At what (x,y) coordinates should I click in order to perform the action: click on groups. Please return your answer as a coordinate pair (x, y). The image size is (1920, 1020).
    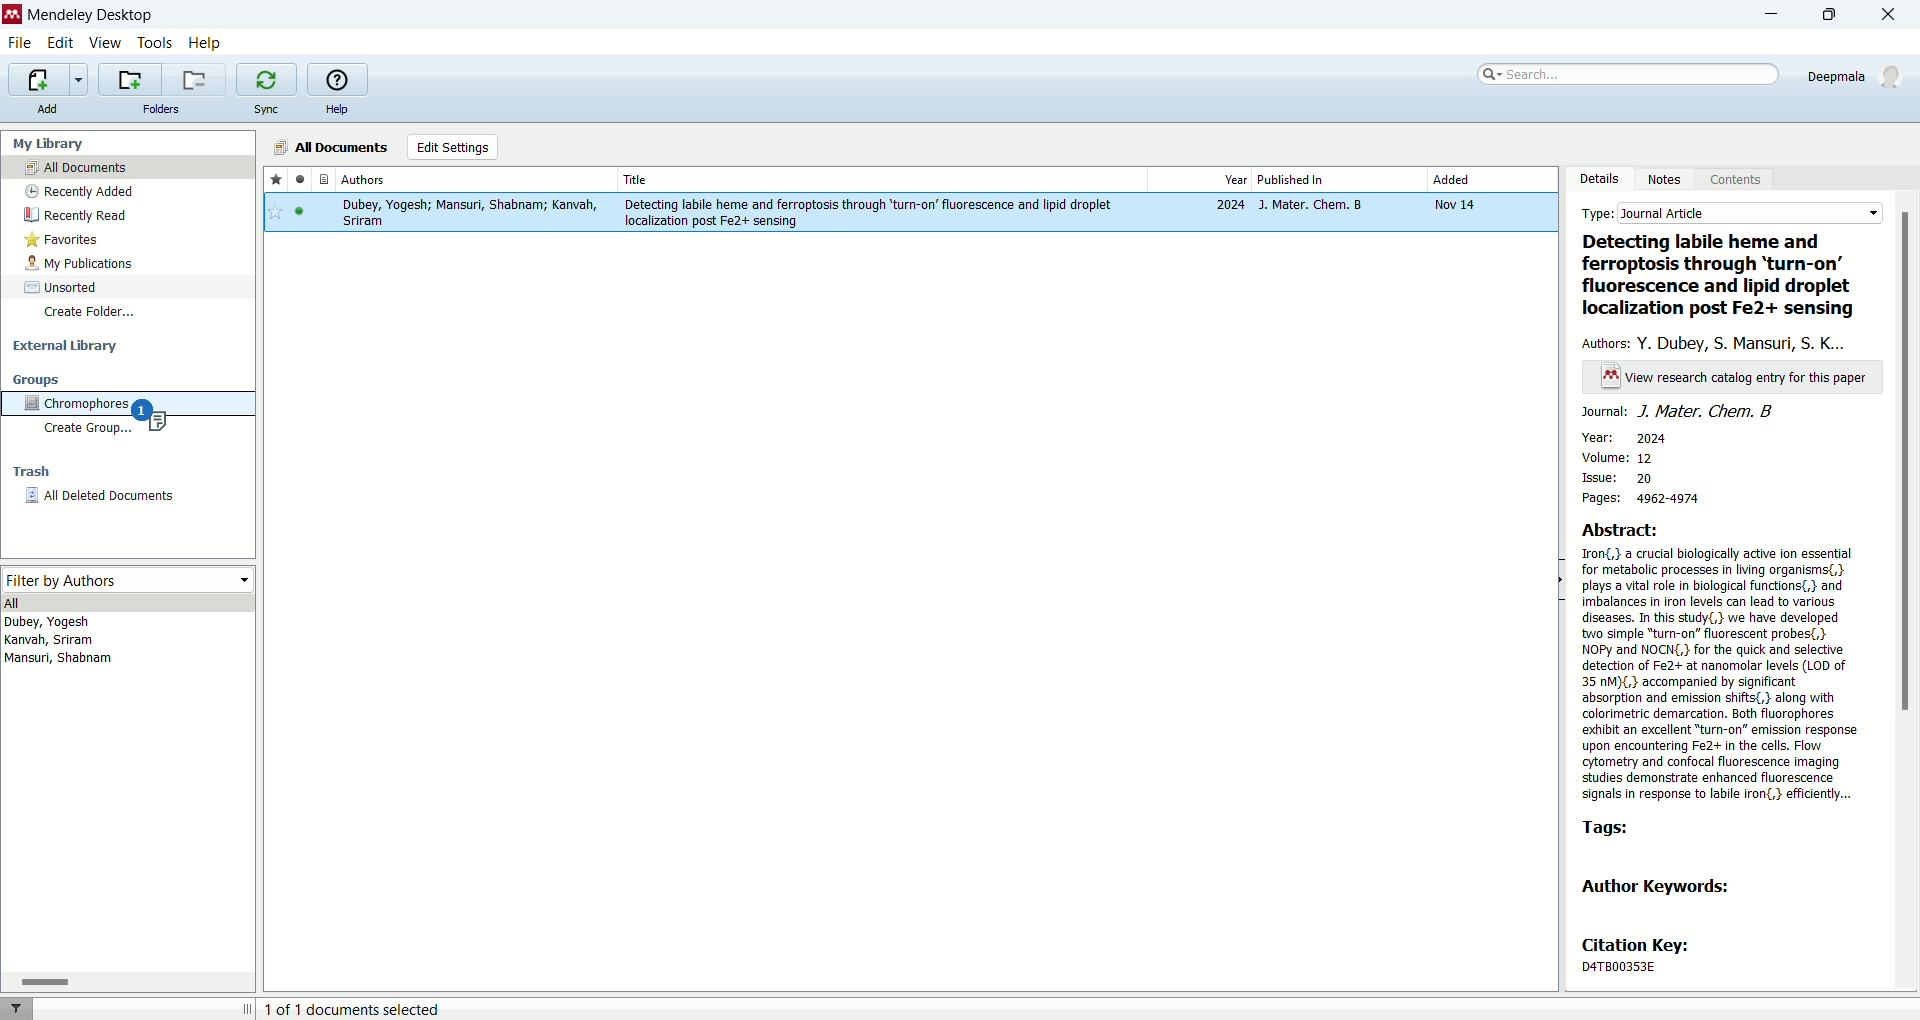
    Looking at the image, I should click on (37, 379).